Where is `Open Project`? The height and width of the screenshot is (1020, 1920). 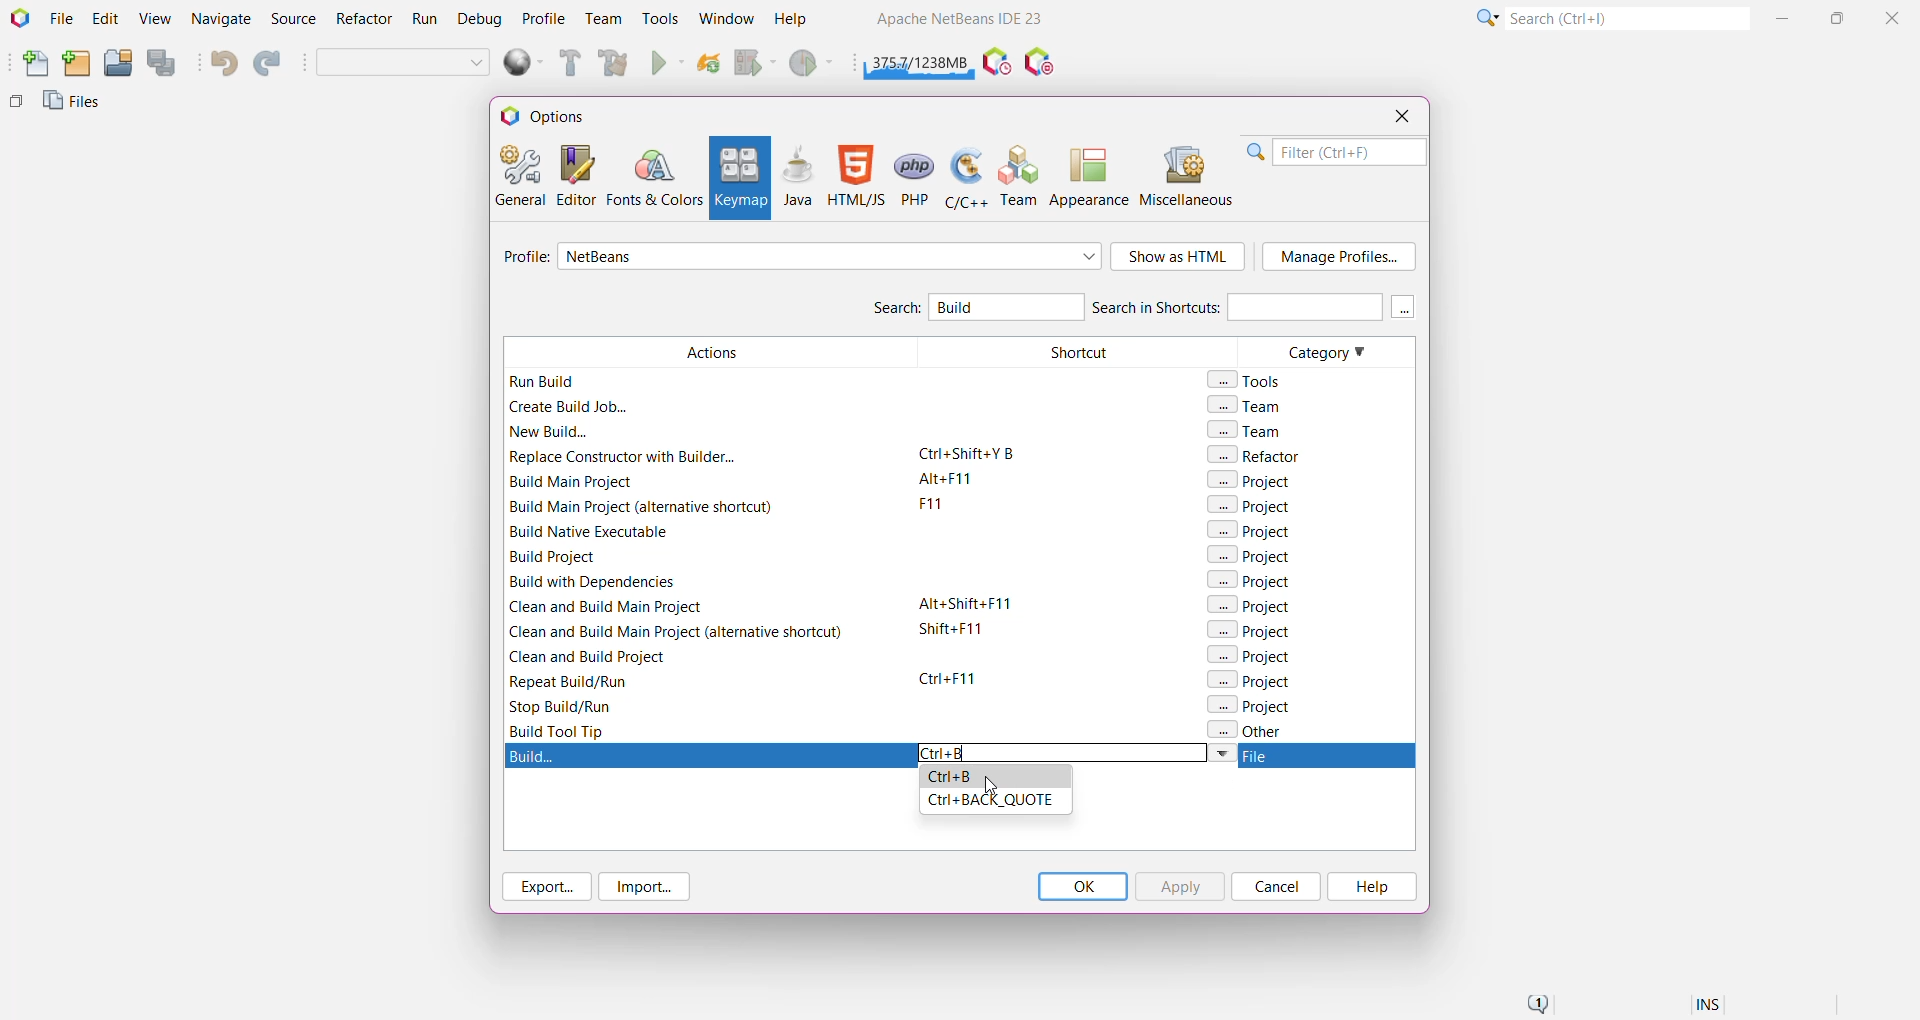
Open Project is located at coordinates (117, 64).